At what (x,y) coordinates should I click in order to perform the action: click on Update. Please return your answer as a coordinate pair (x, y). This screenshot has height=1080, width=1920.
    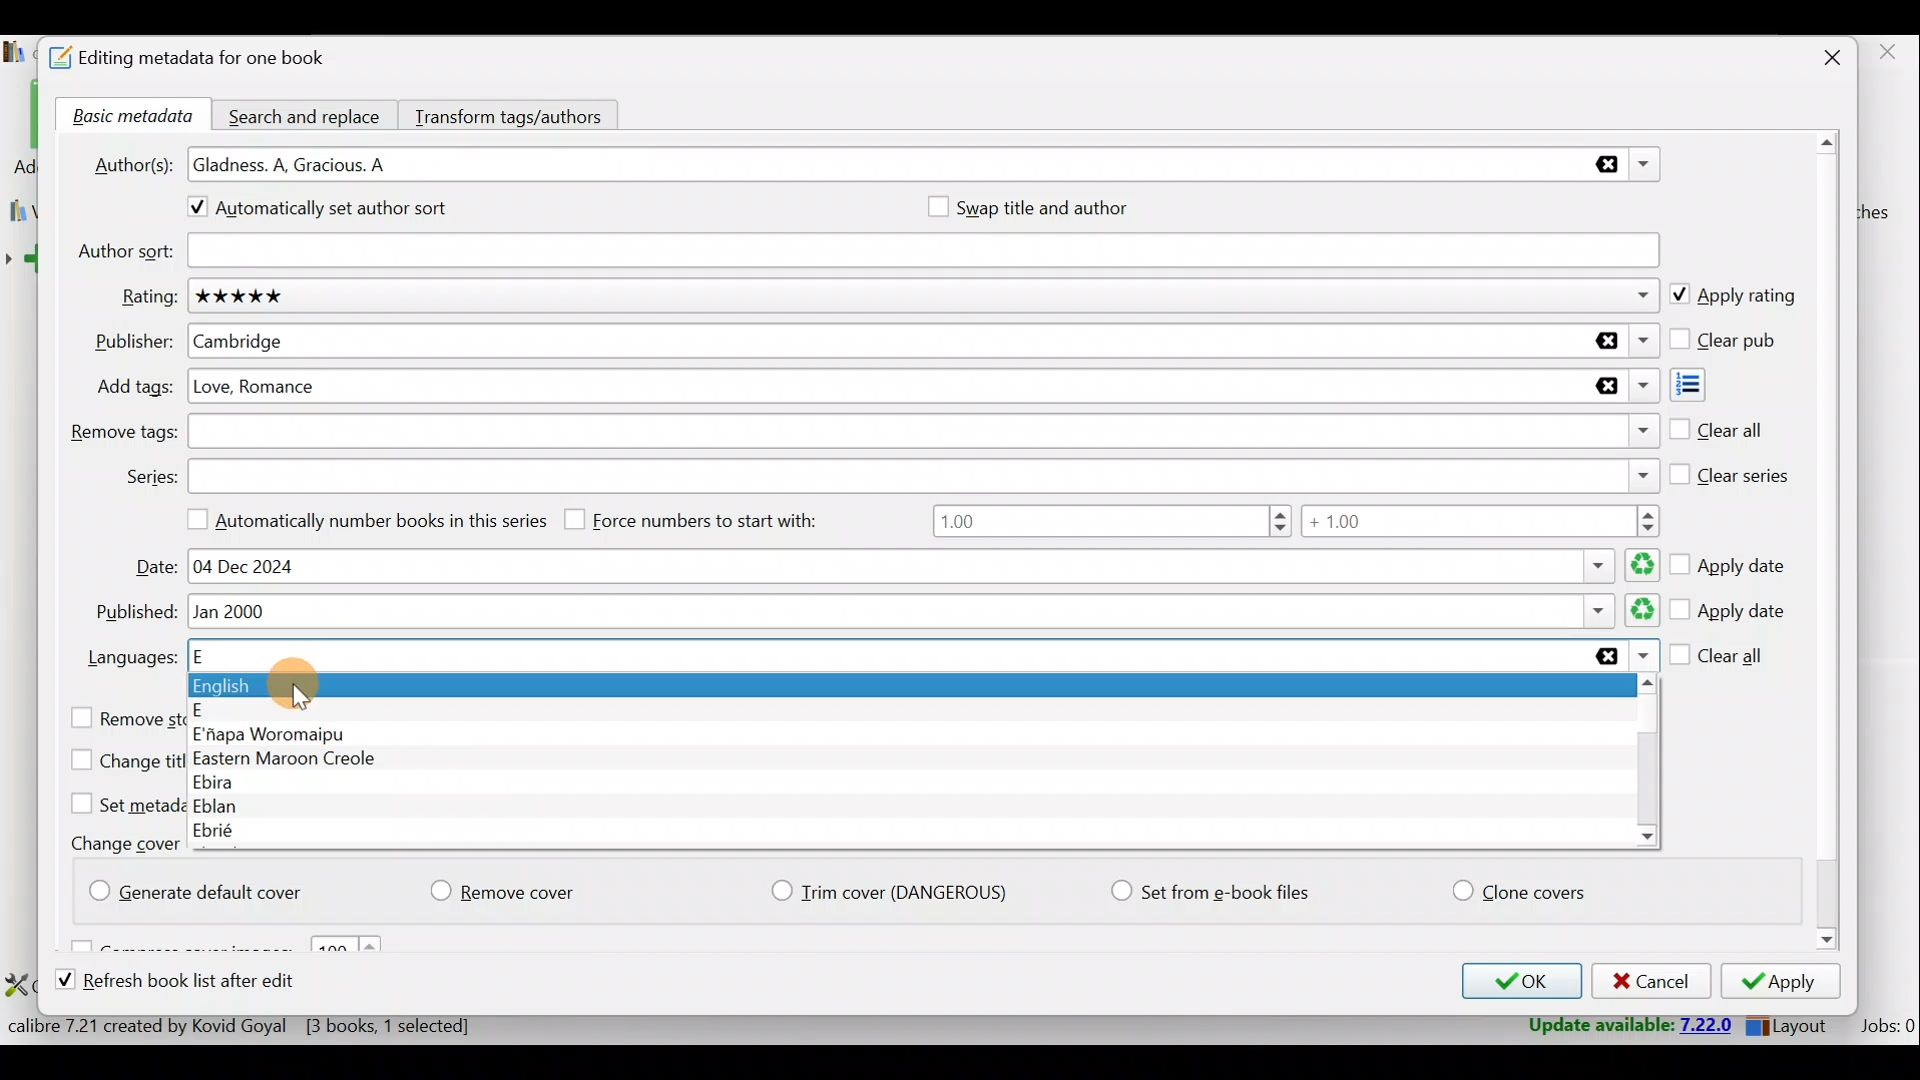
    Looking at the image, I should click on (1627, 1026).